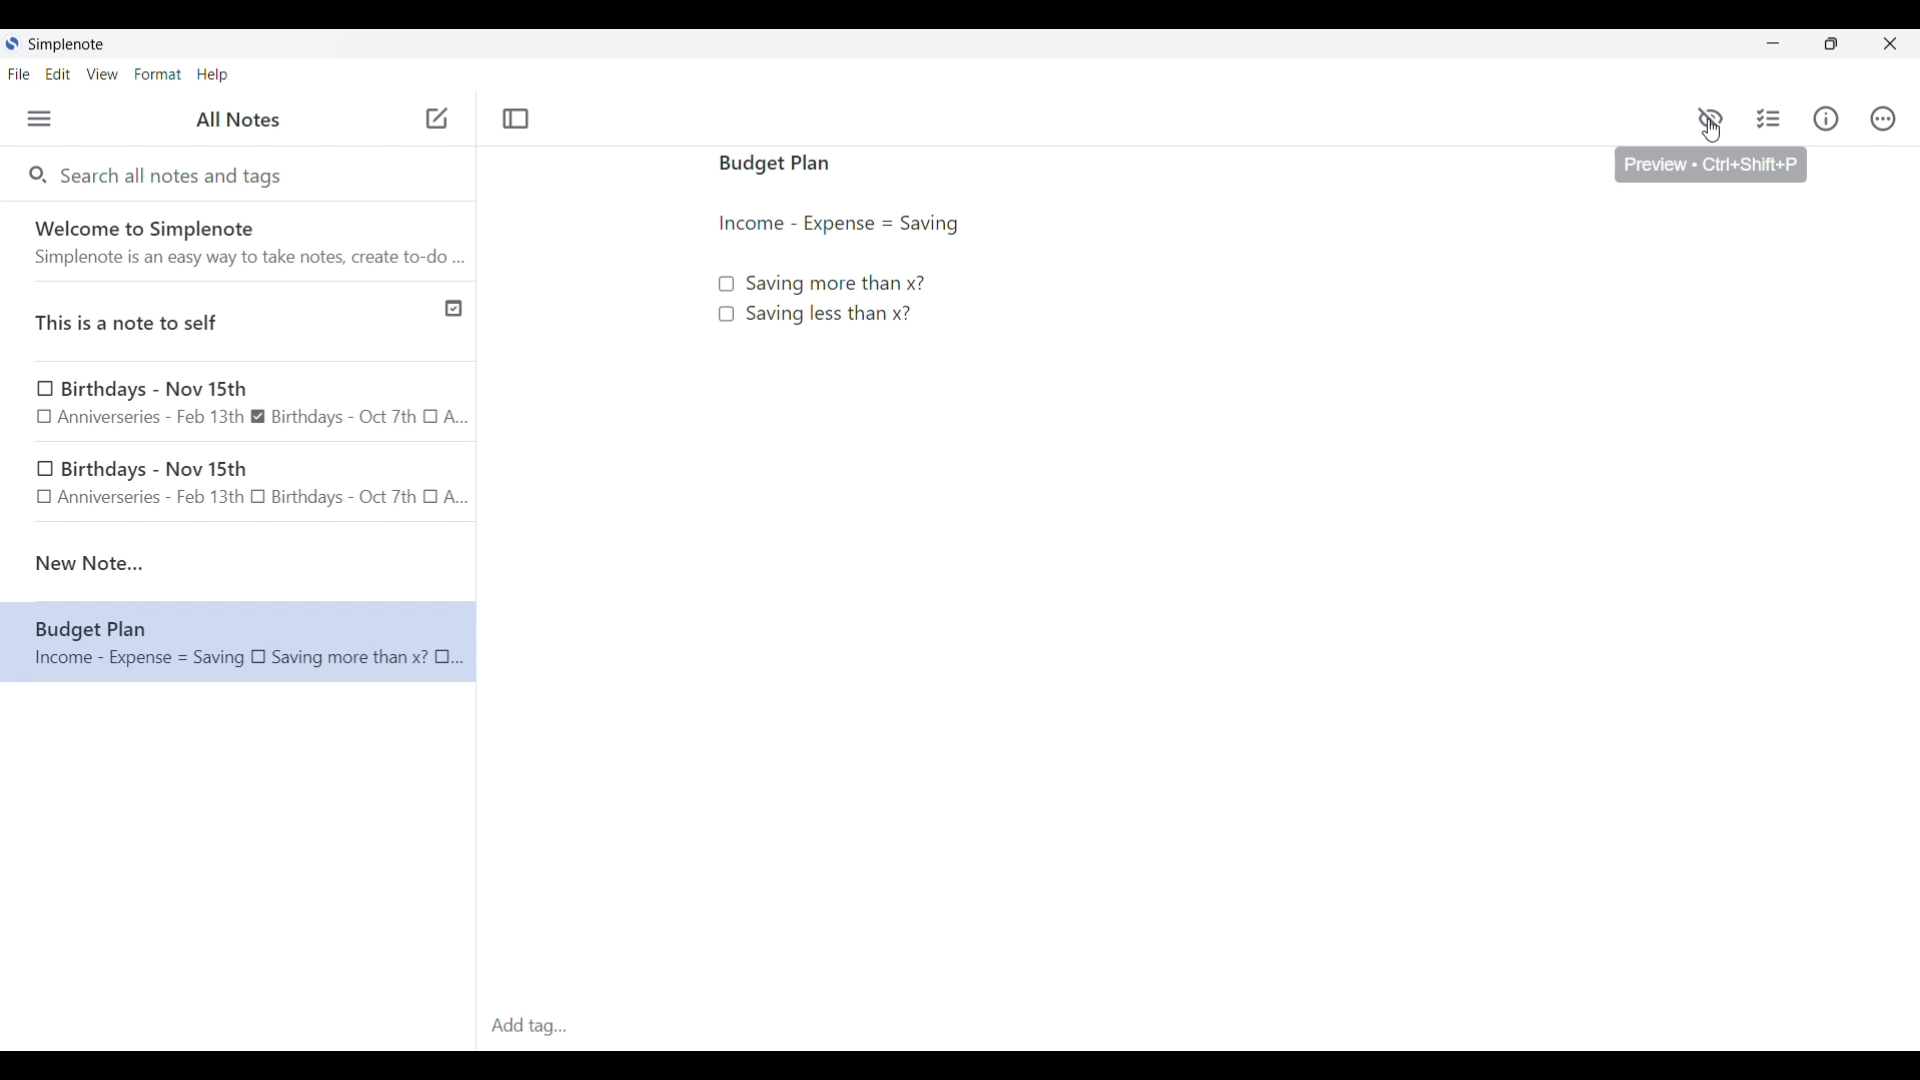 Image resolution: width=1920 pixels, height=1080 pixels. Describe the element at coordinates (68, 45) in the screenshot. I see `Software name` at that location.